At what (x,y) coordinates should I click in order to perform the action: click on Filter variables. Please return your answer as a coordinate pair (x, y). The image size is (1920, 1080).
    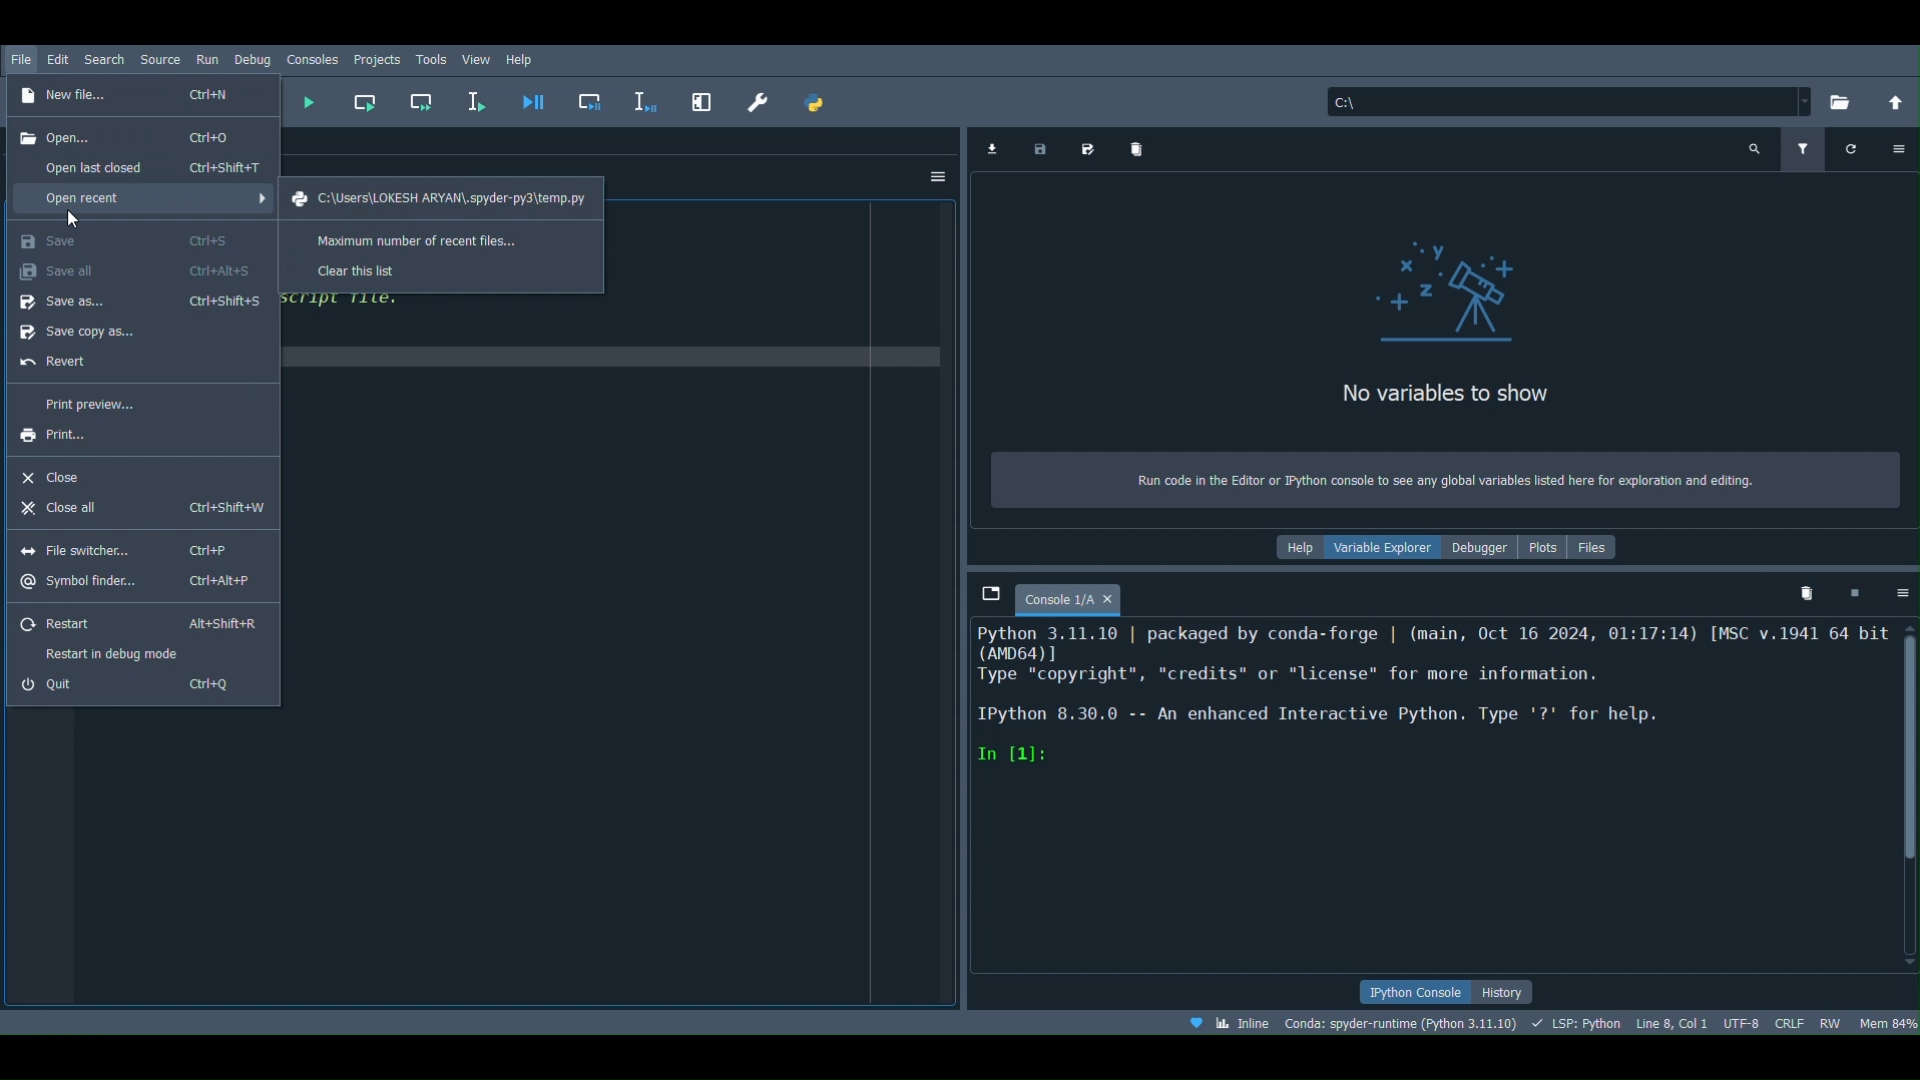
    Looking at the image, I should click on (1802, 146).